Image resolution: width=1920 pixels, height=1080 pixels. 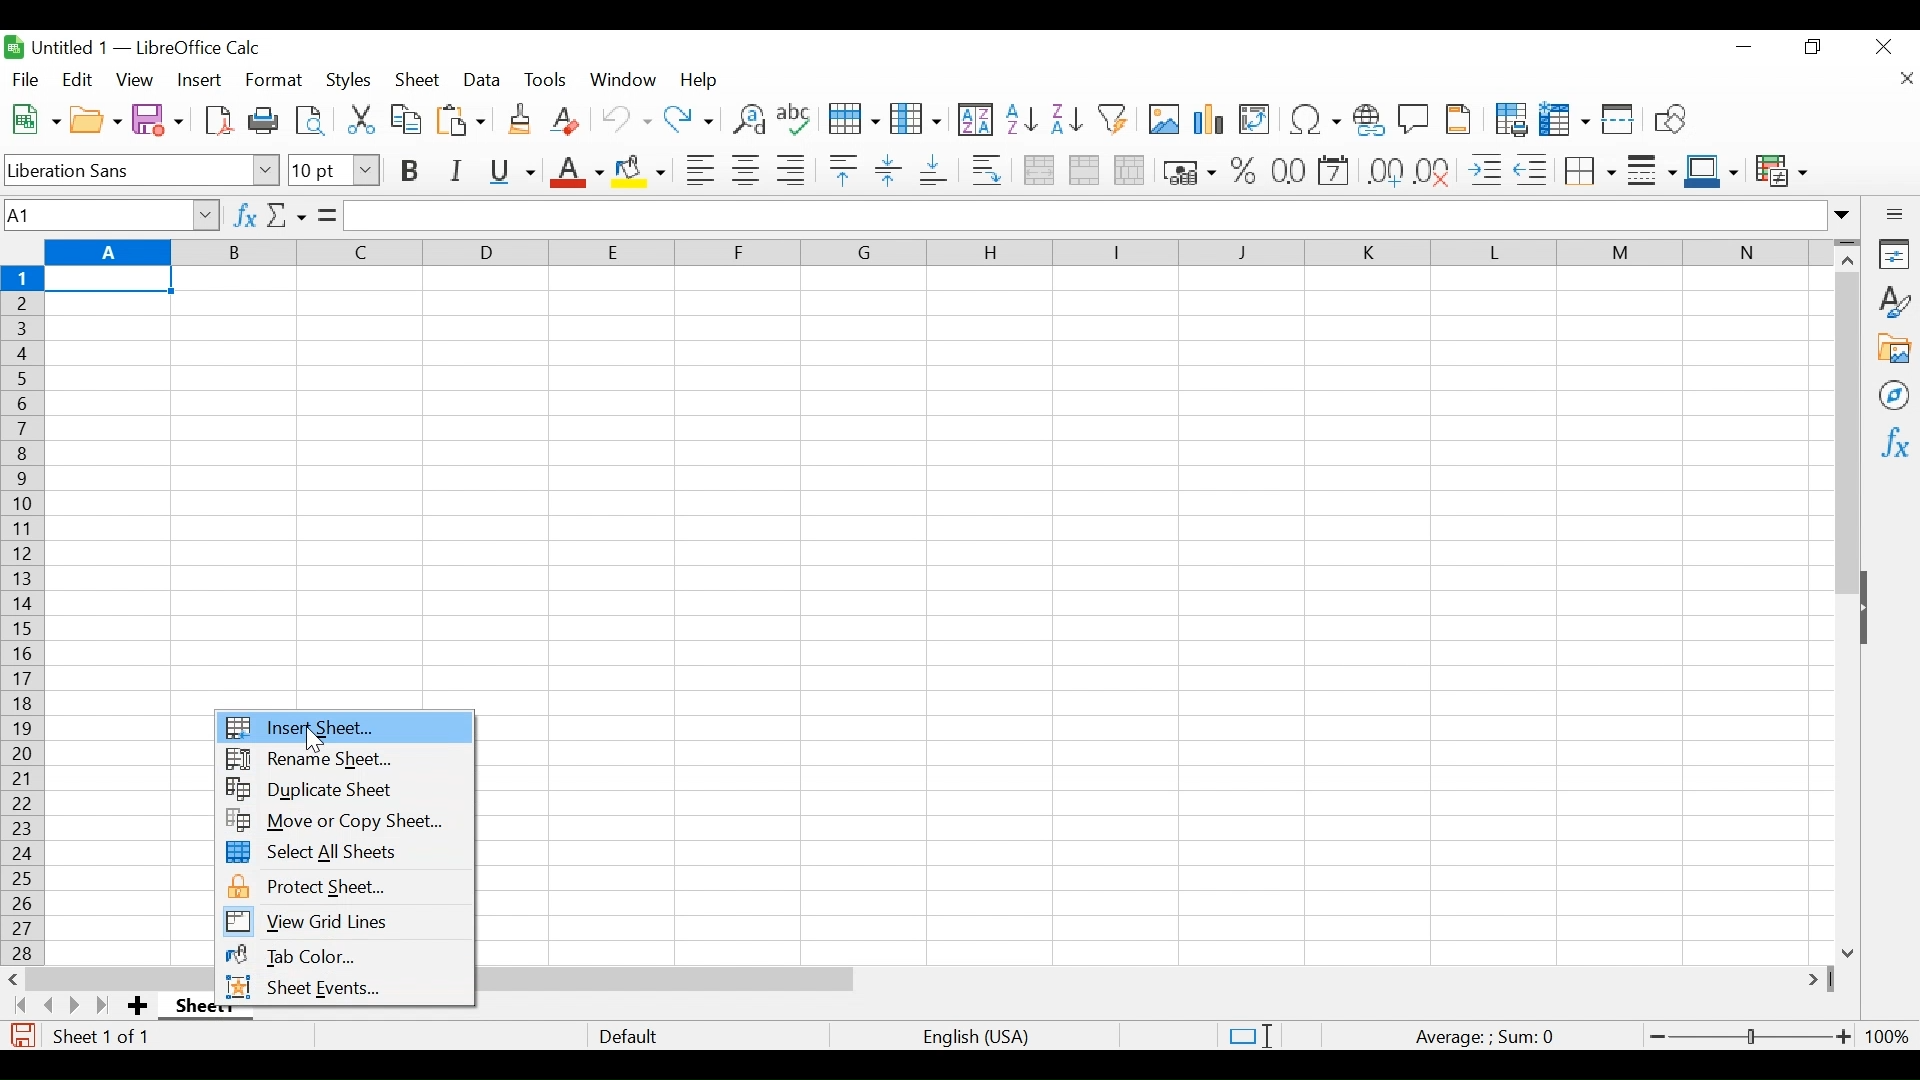 I want to click on Sort Descending, so click(x=1066, y=120).